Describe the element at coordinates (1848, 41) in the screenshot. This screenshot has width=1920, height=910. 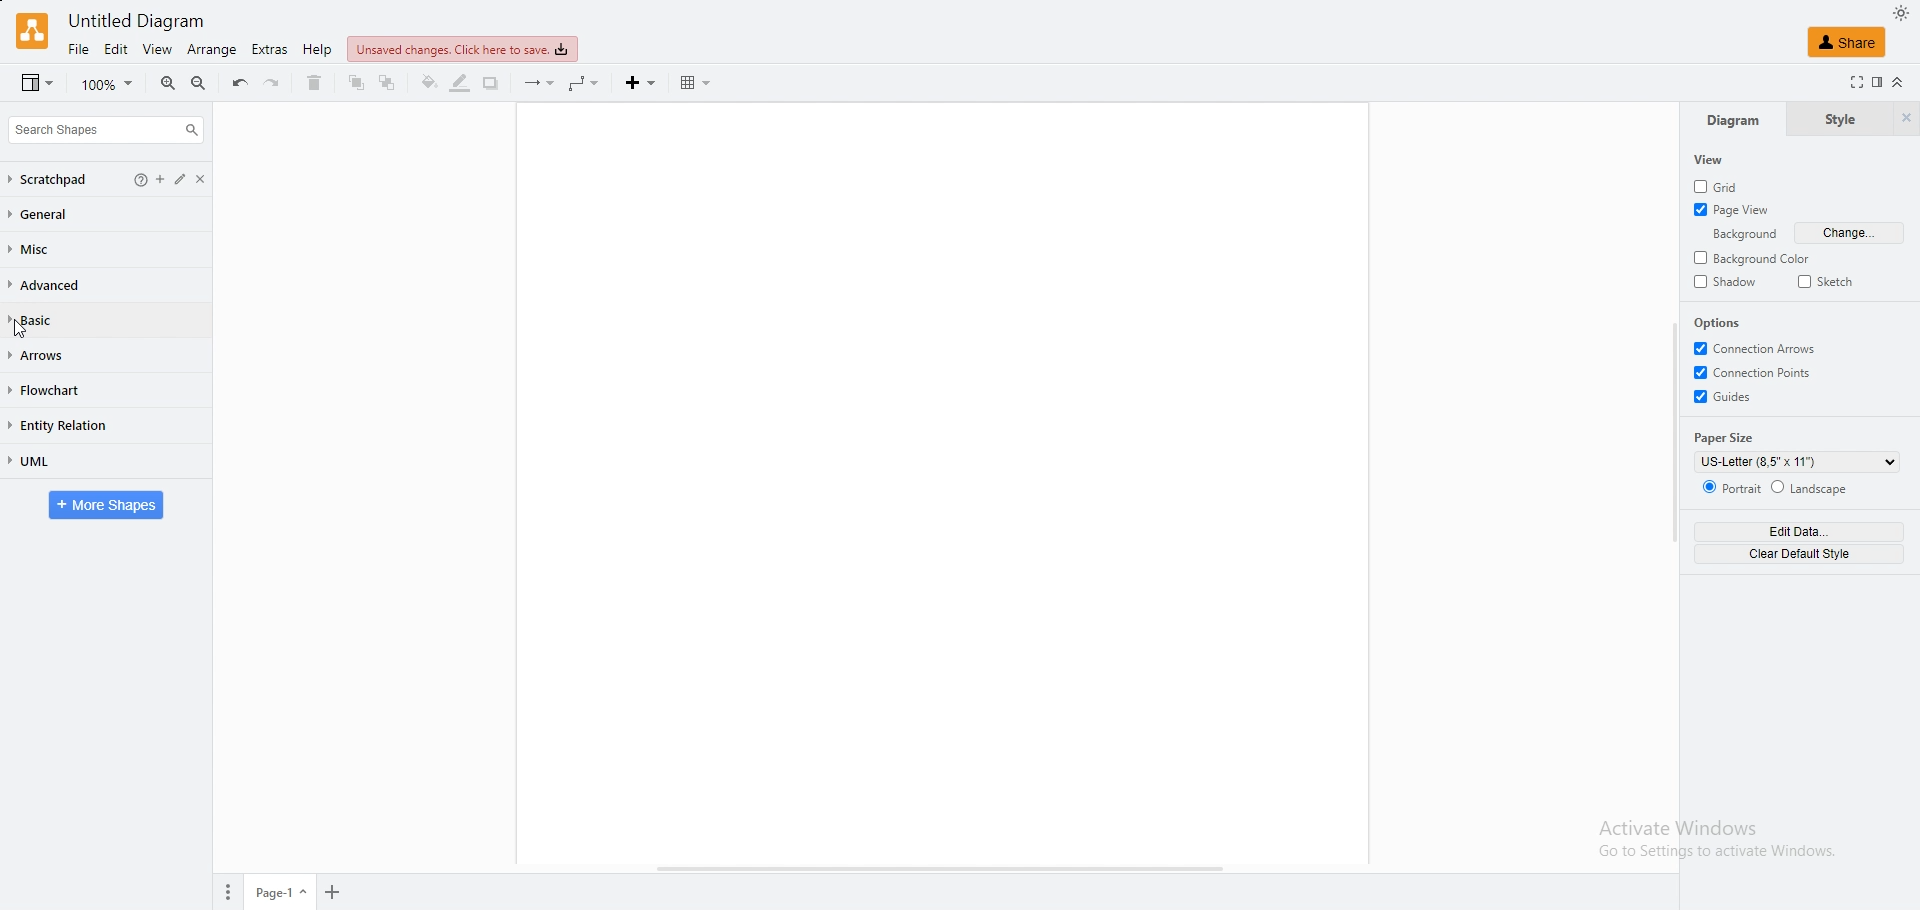
I see `SHARE` at that location.